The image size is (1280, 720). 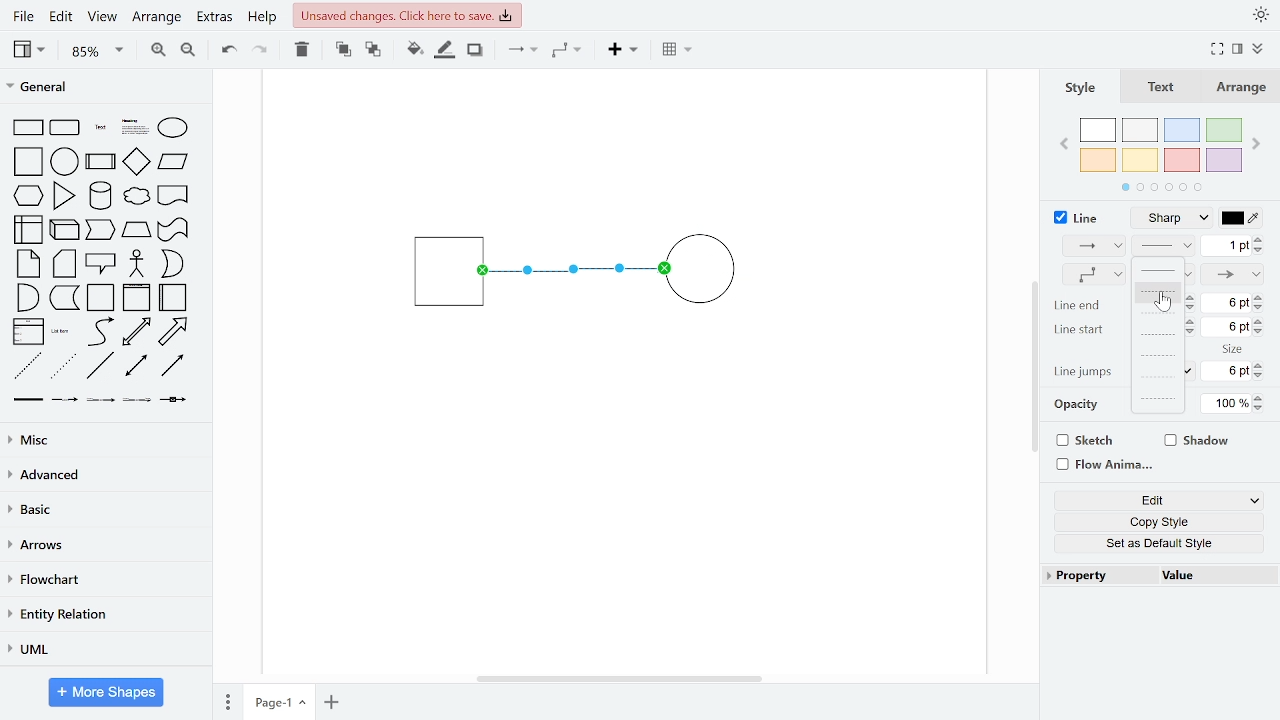 What do you see at coordinates (1236, 325) in the screenshot?
I see `change line start size` at bounding box center [1236, 325].